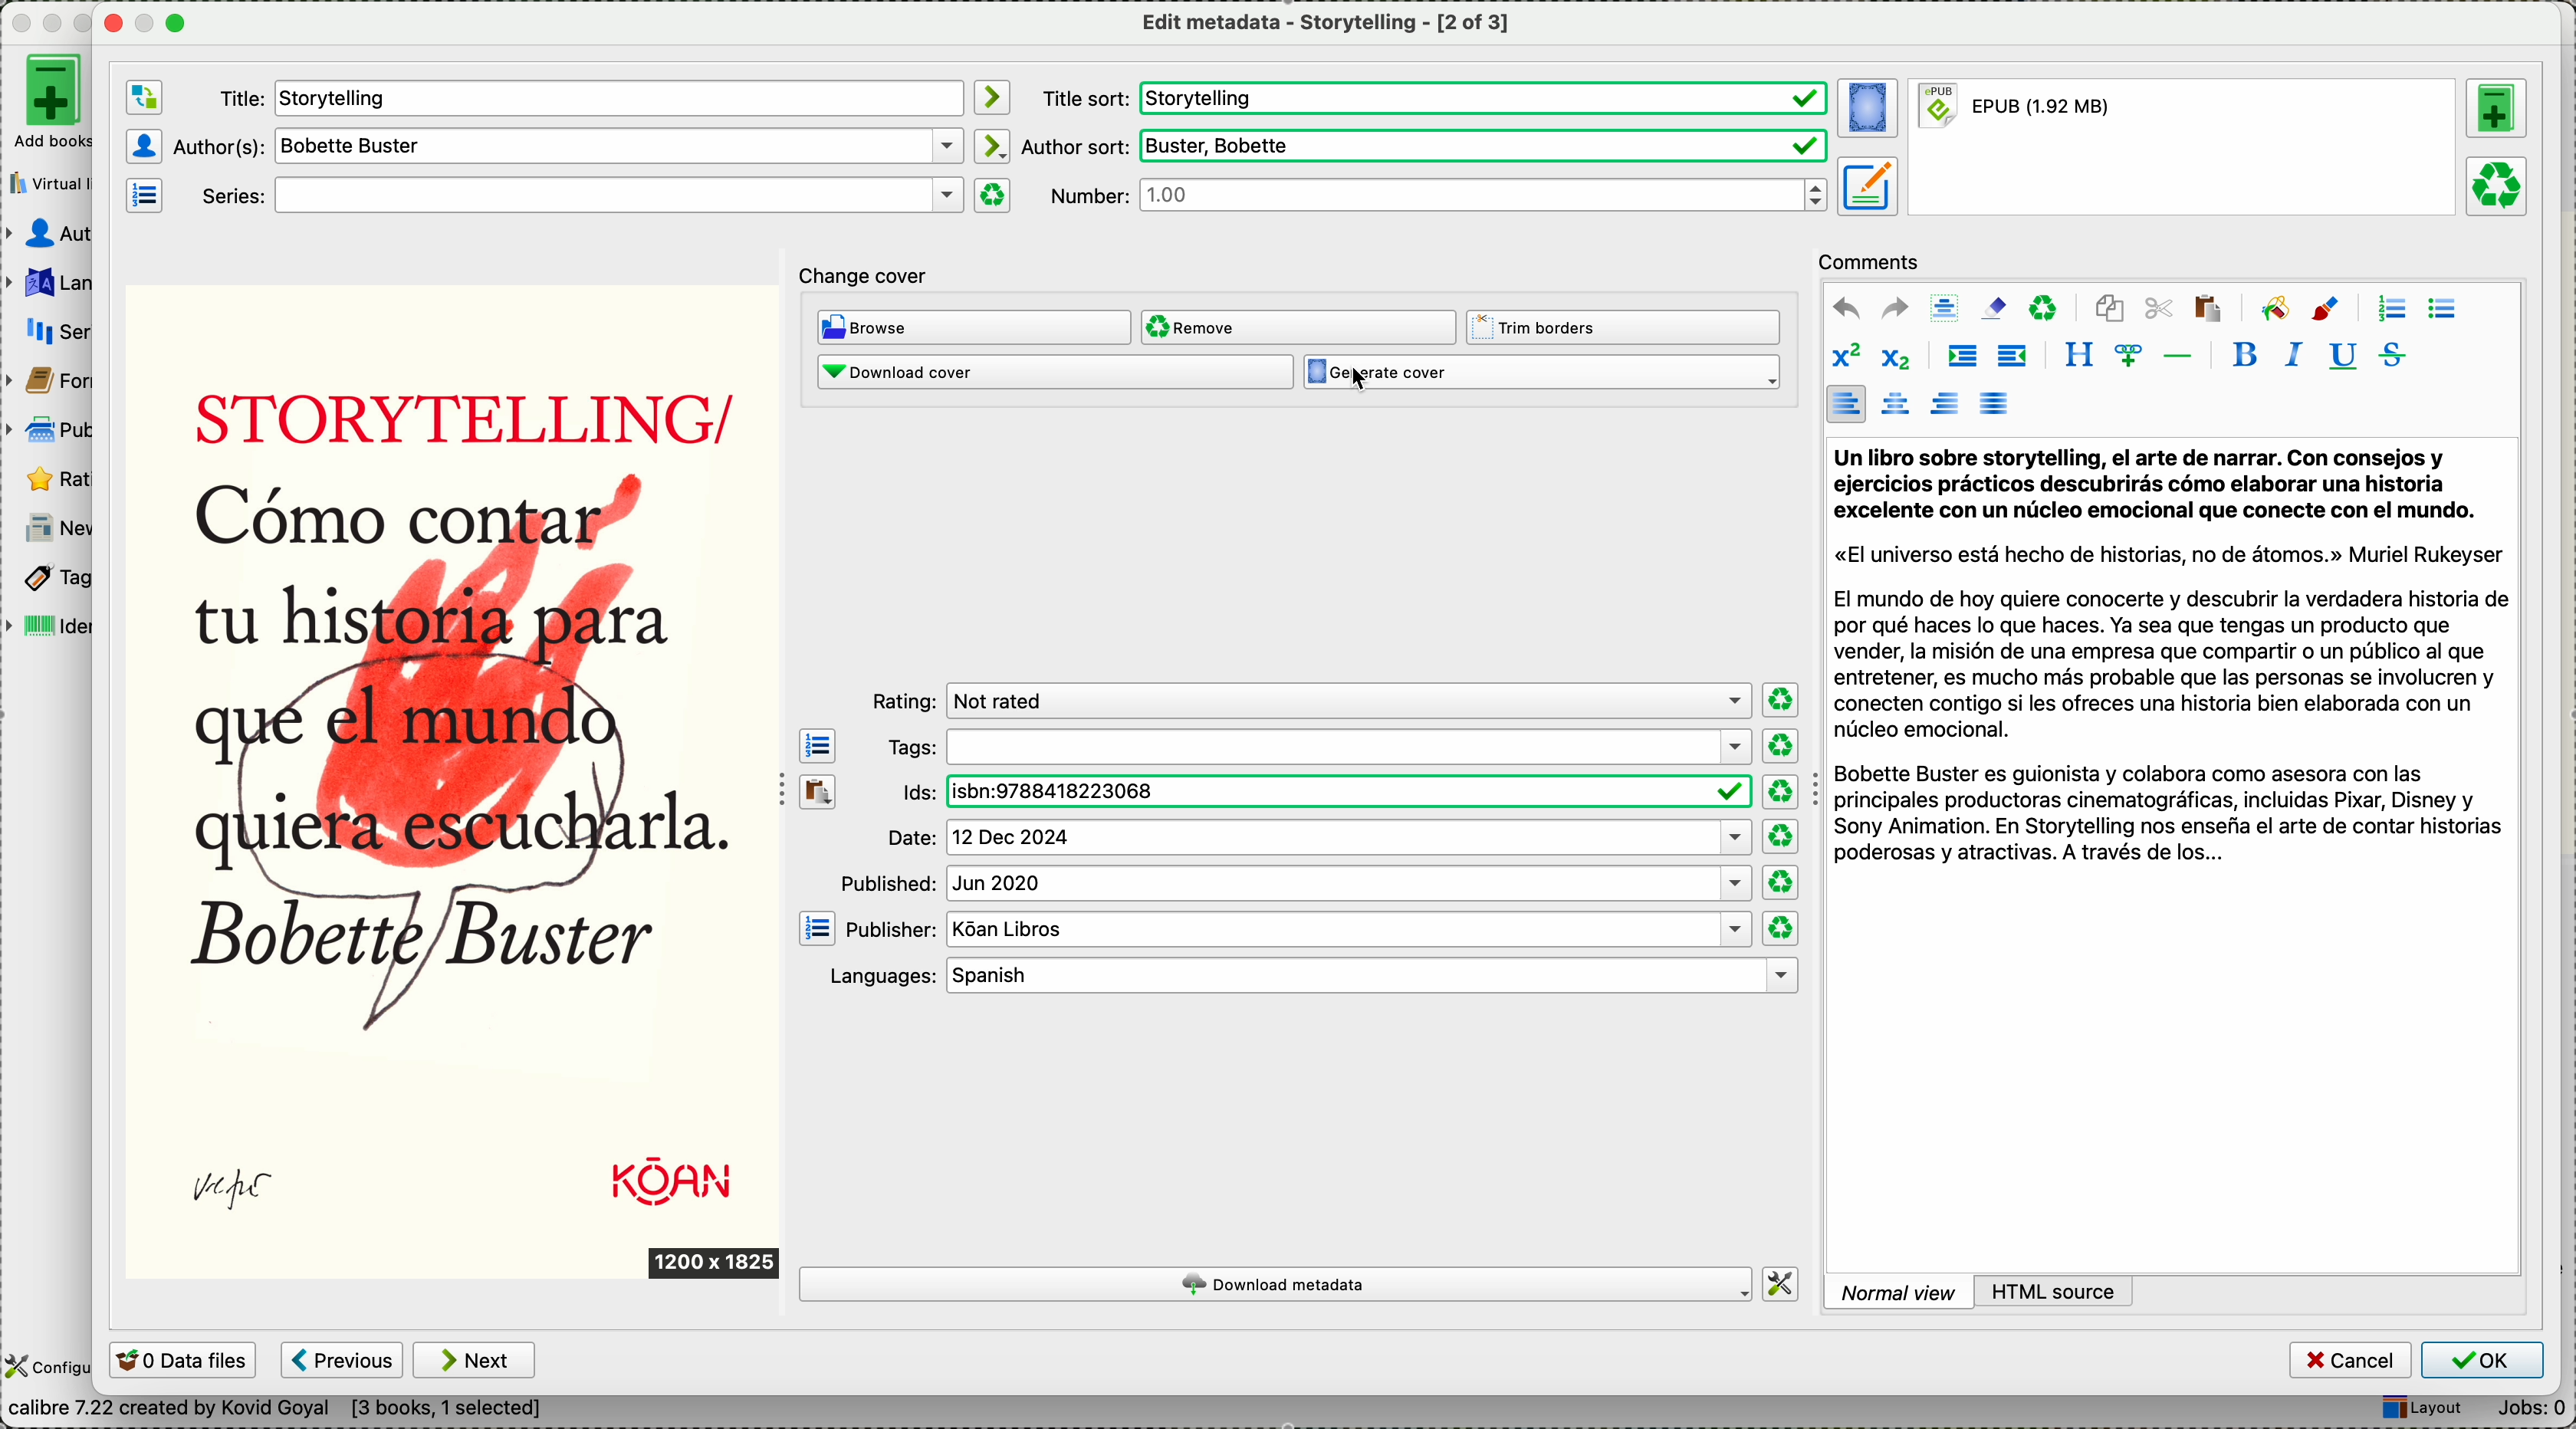 This screenshot has height=1429, width=2576. What do you see at coordinates (1310, 701) in the screenshot?
I see `rating` at bounding box center [1310, 701].